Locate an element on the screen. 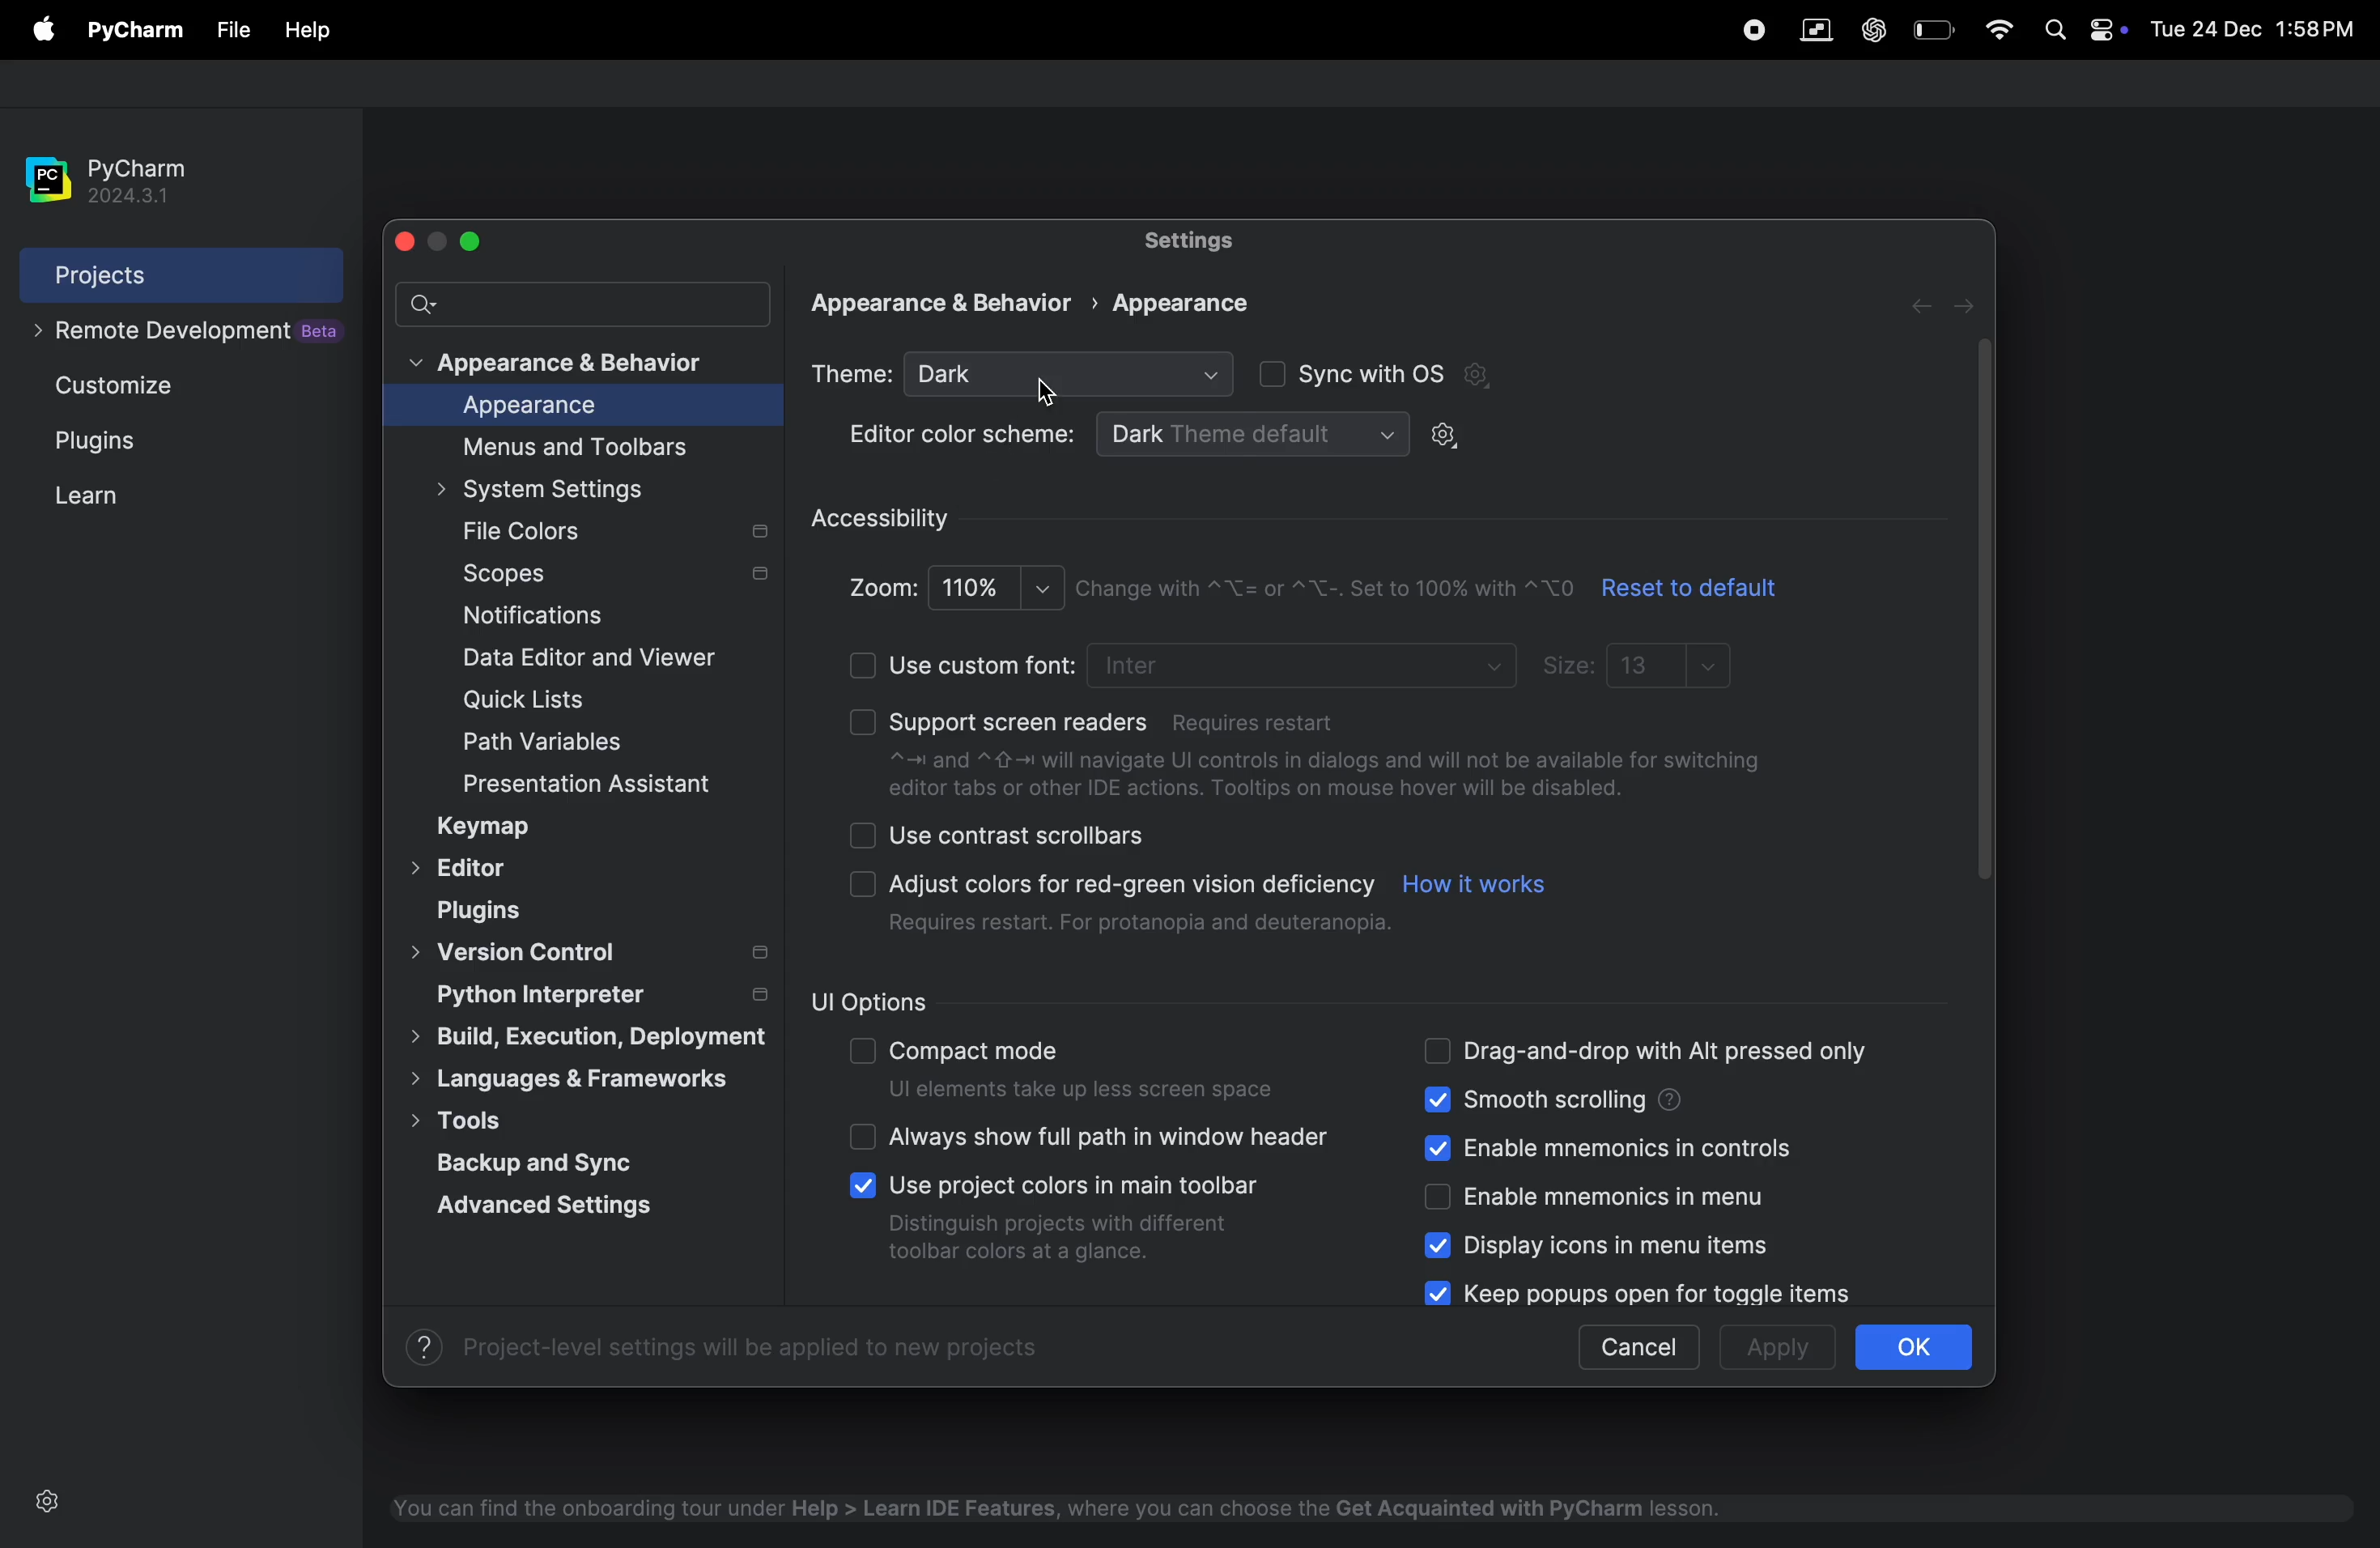 The width and height of the screenshot is (2380, 1548). check boxes is located at coordinates (862, 838).